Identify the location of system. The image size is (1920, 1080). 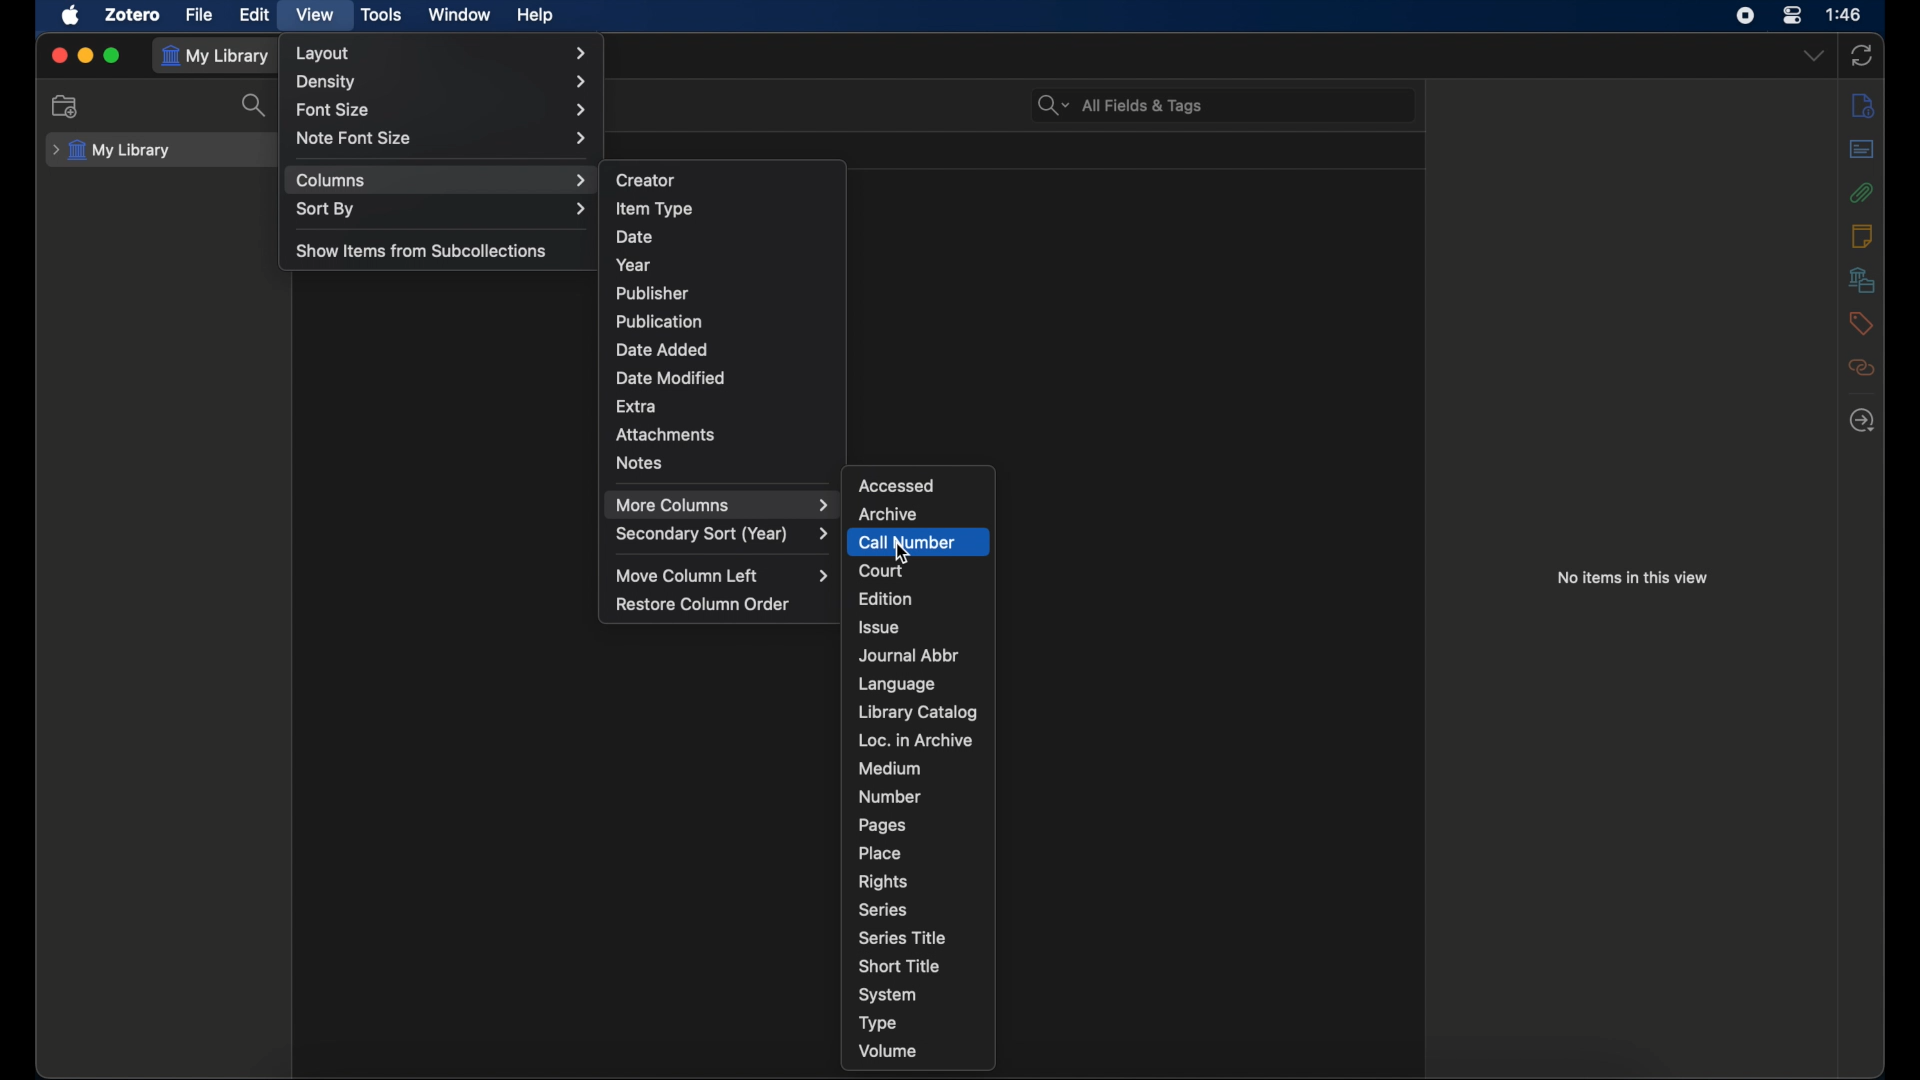
(888, 995).